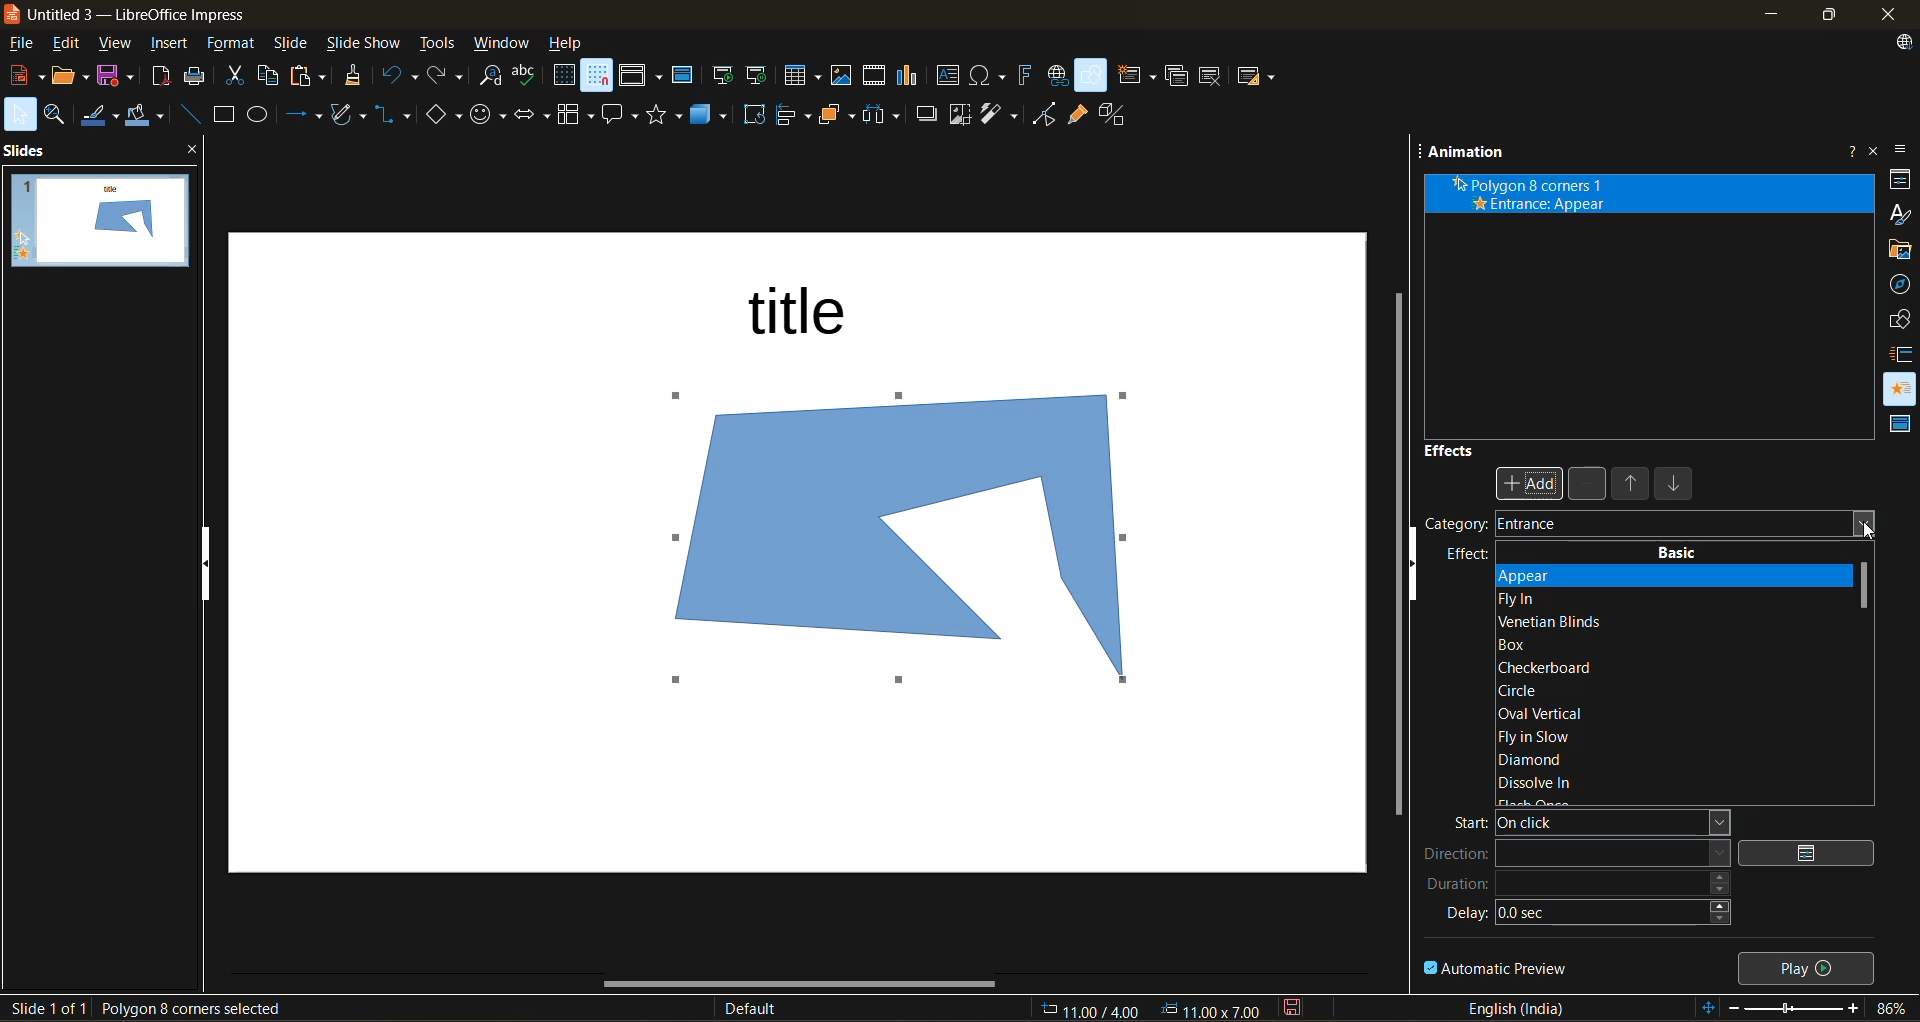  I want to click on find and replace, so click(490, 77).